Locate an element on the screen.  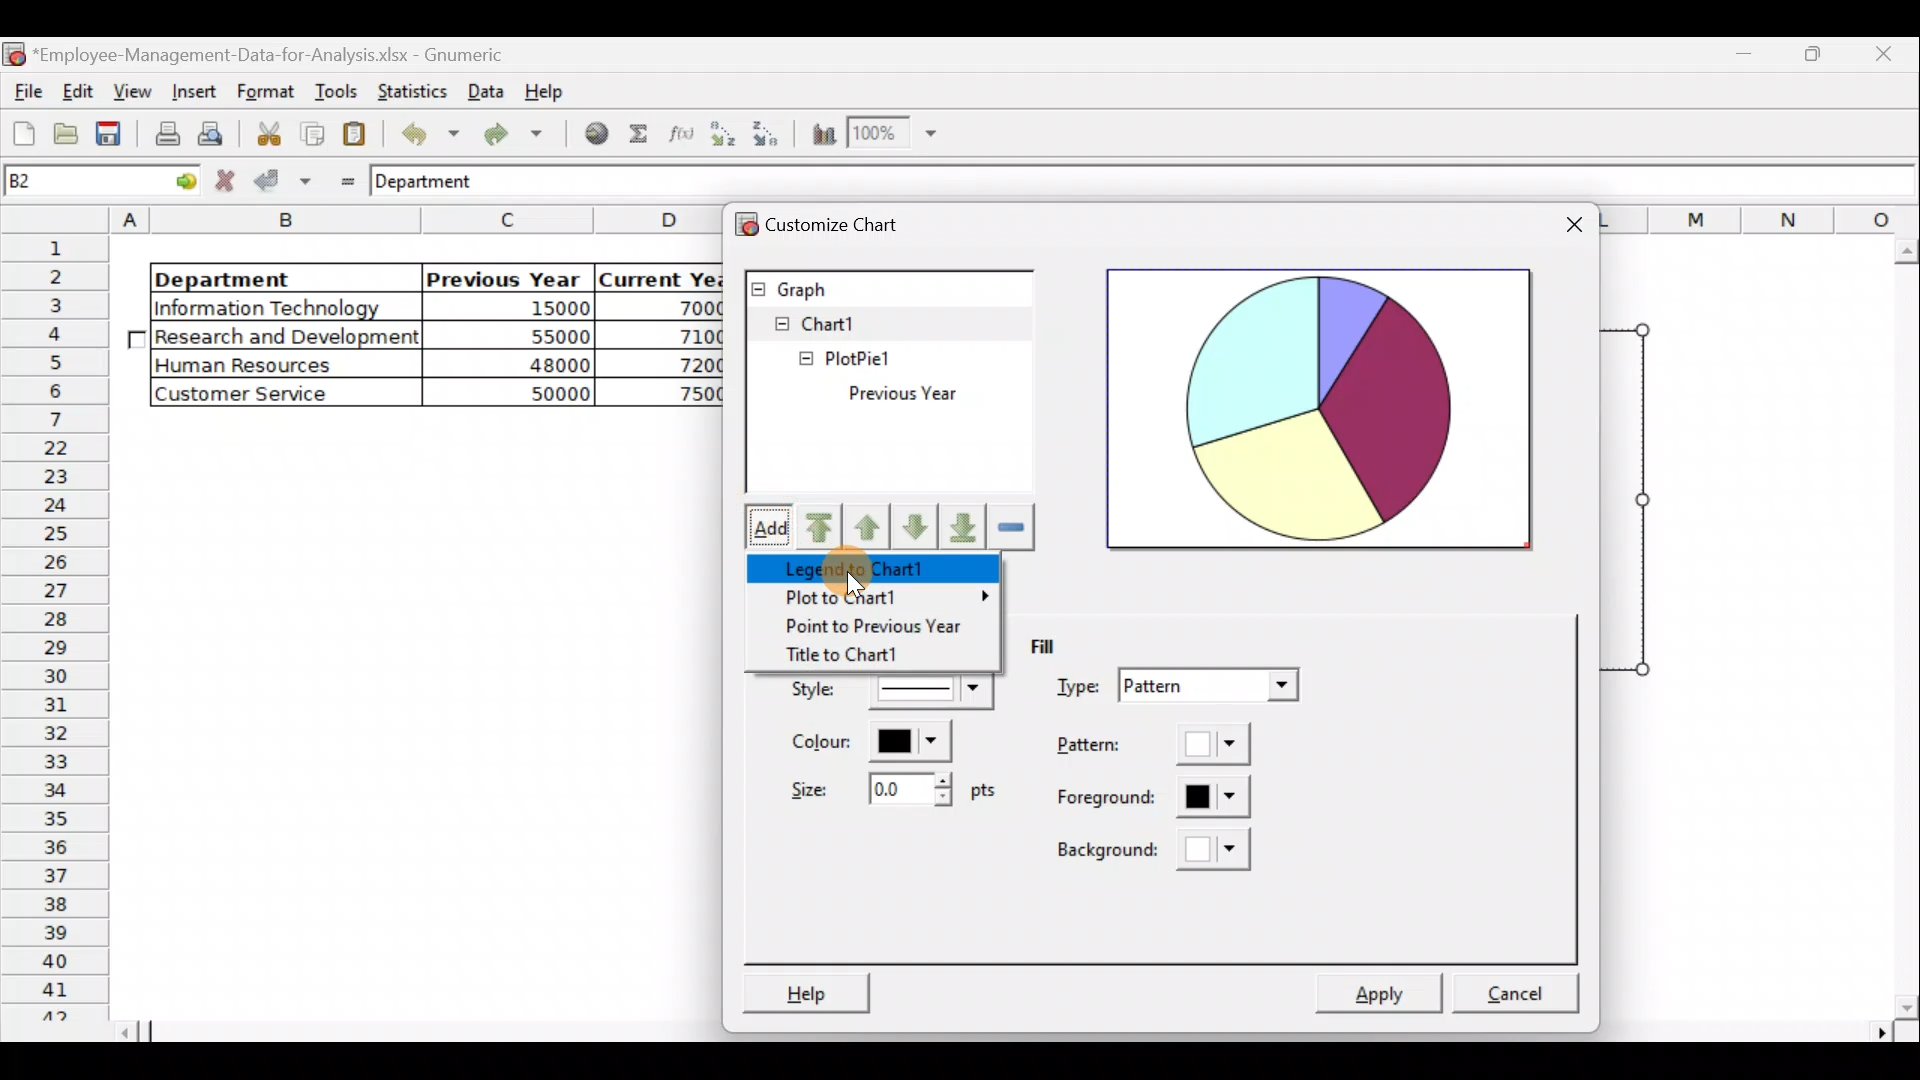
|Information Technology is located at coordinates (283, 307).